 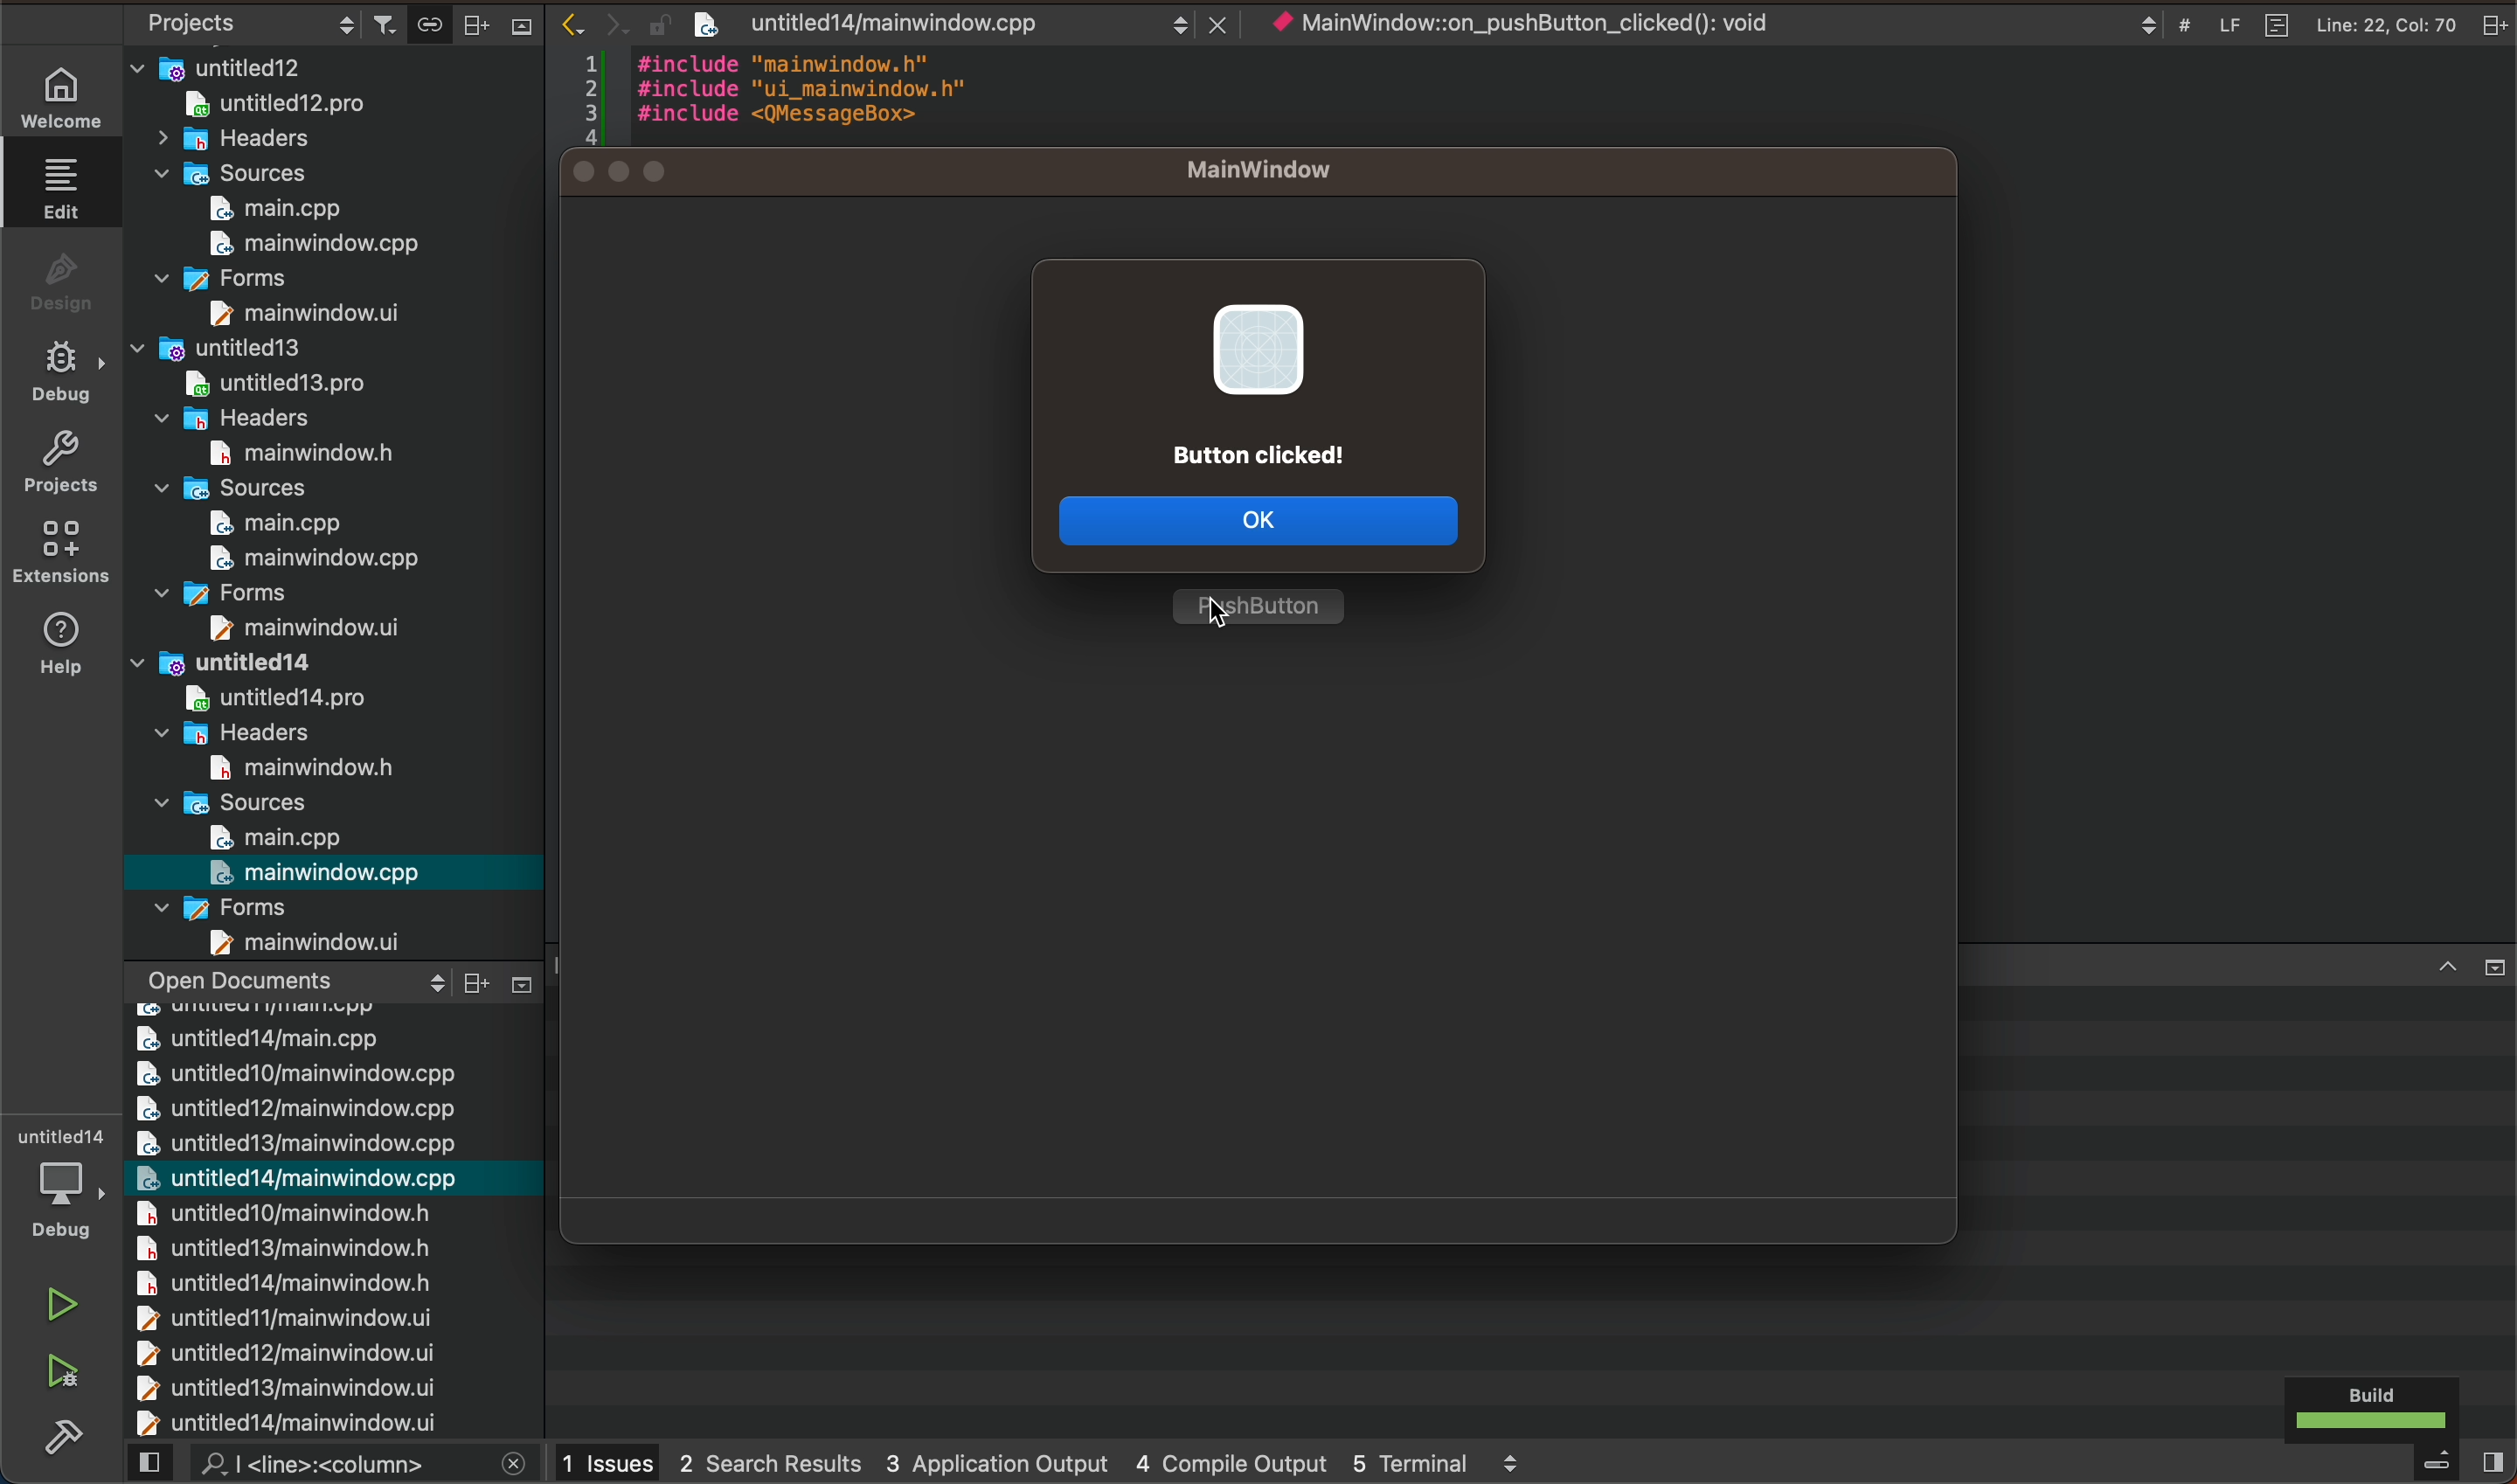 What do you see at coordinates (56, 275) in the screenshot?
I see `DESIGN` at bounding box center [56, 275].